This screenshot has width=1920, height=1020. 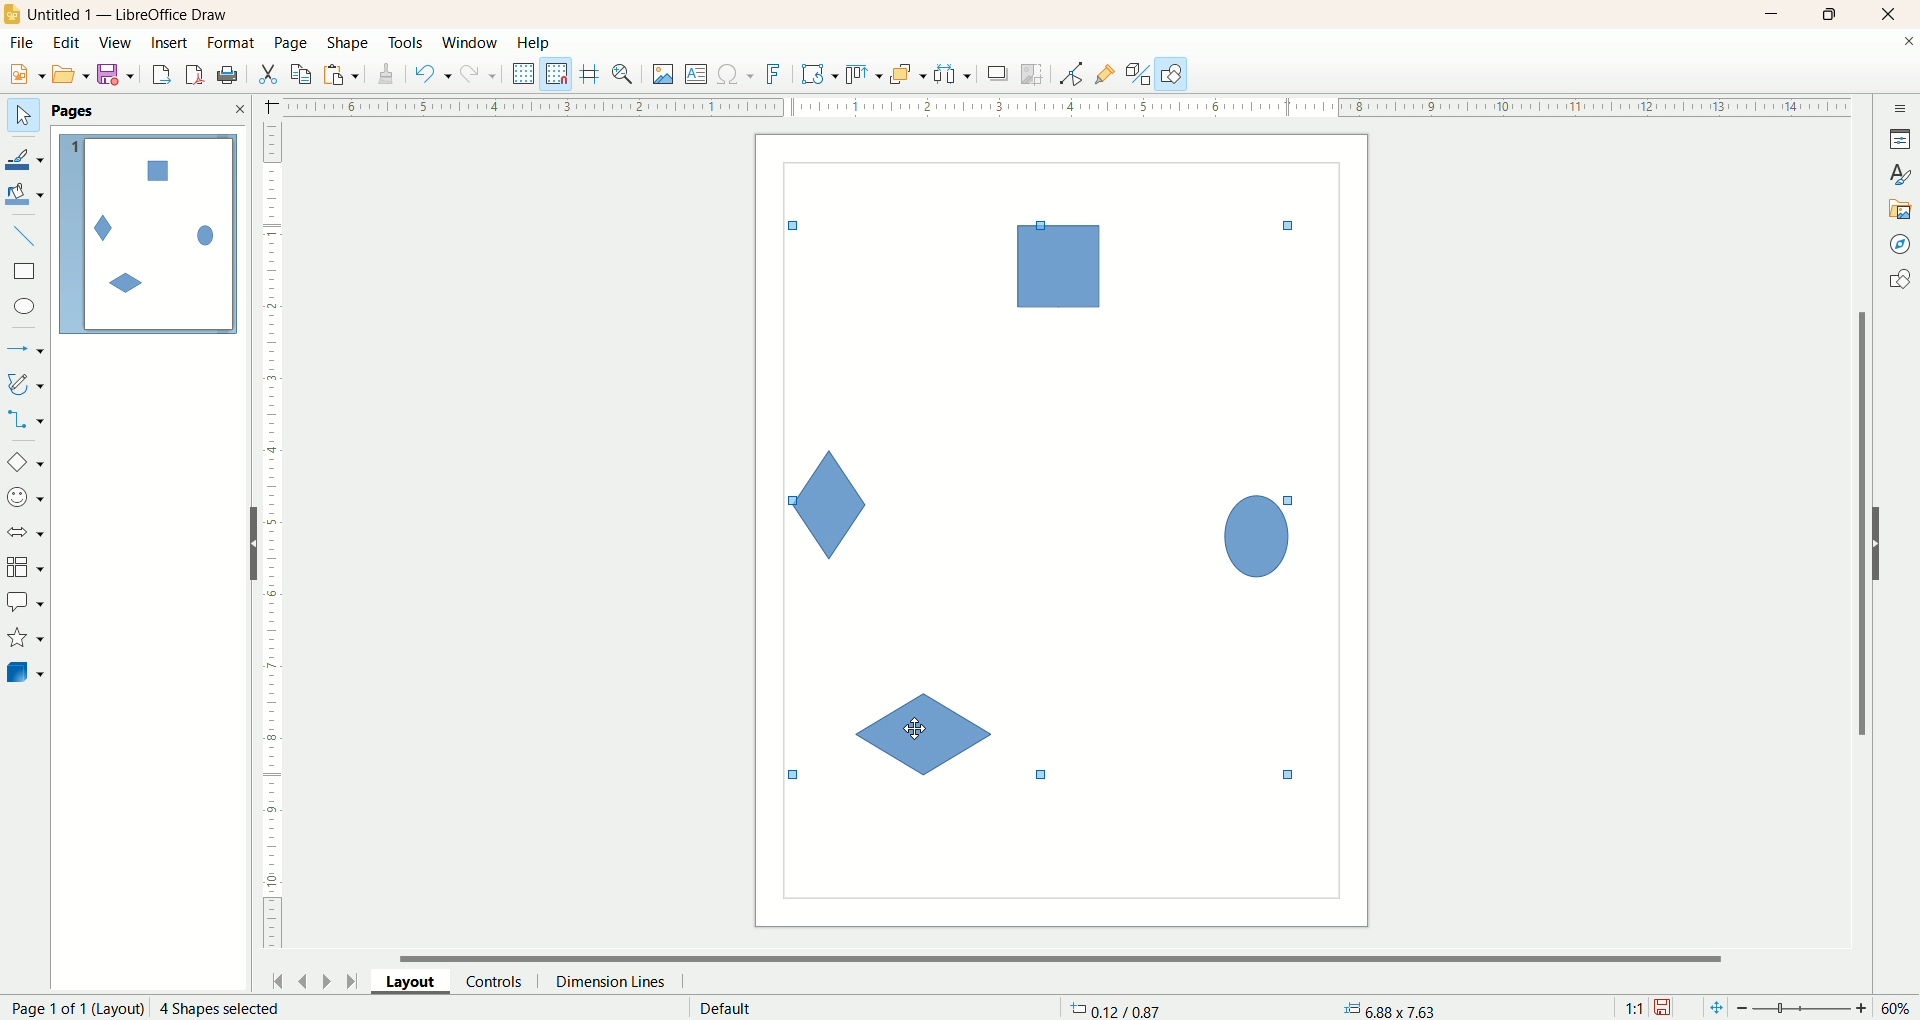 What do you see at coordinates (626, 74) in the screenshot?
I see `zo` at bounding box center [626, 74].